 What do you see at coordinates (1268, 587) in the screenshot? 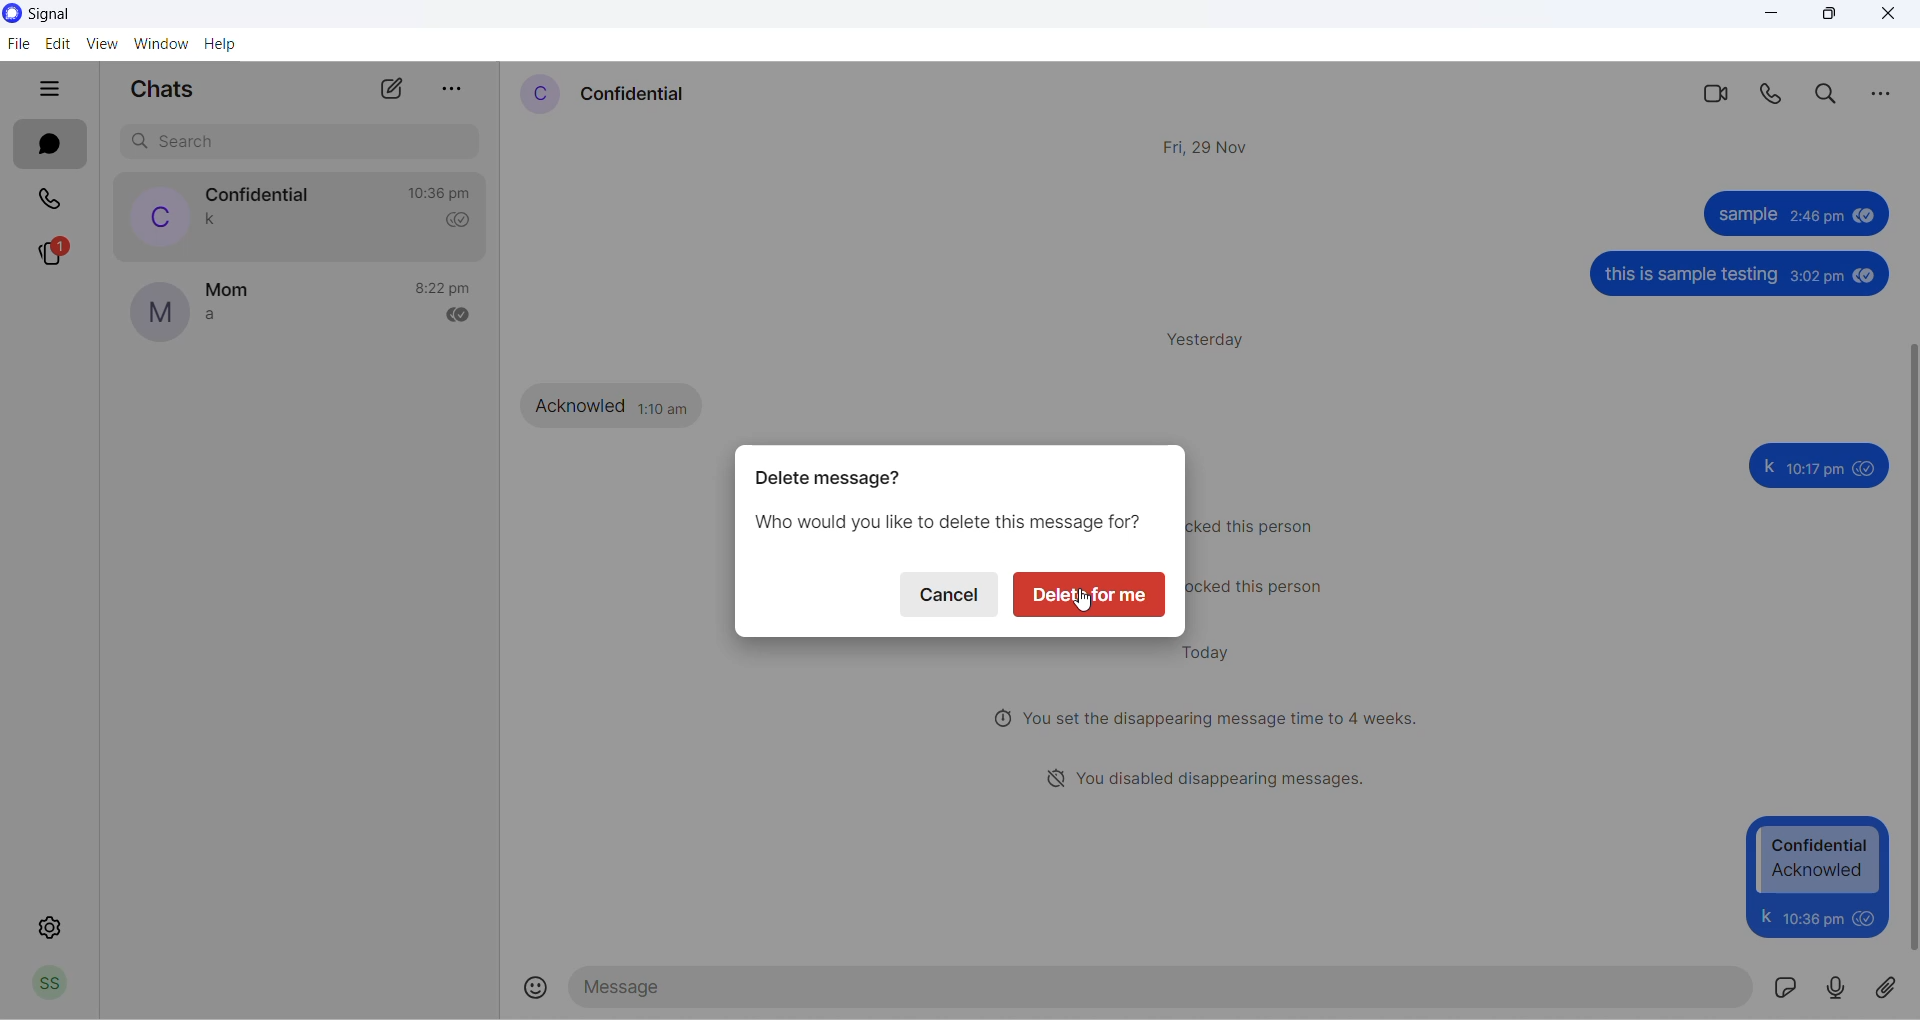
I see `unblocked contact message` at bounding box center [1268, 587].